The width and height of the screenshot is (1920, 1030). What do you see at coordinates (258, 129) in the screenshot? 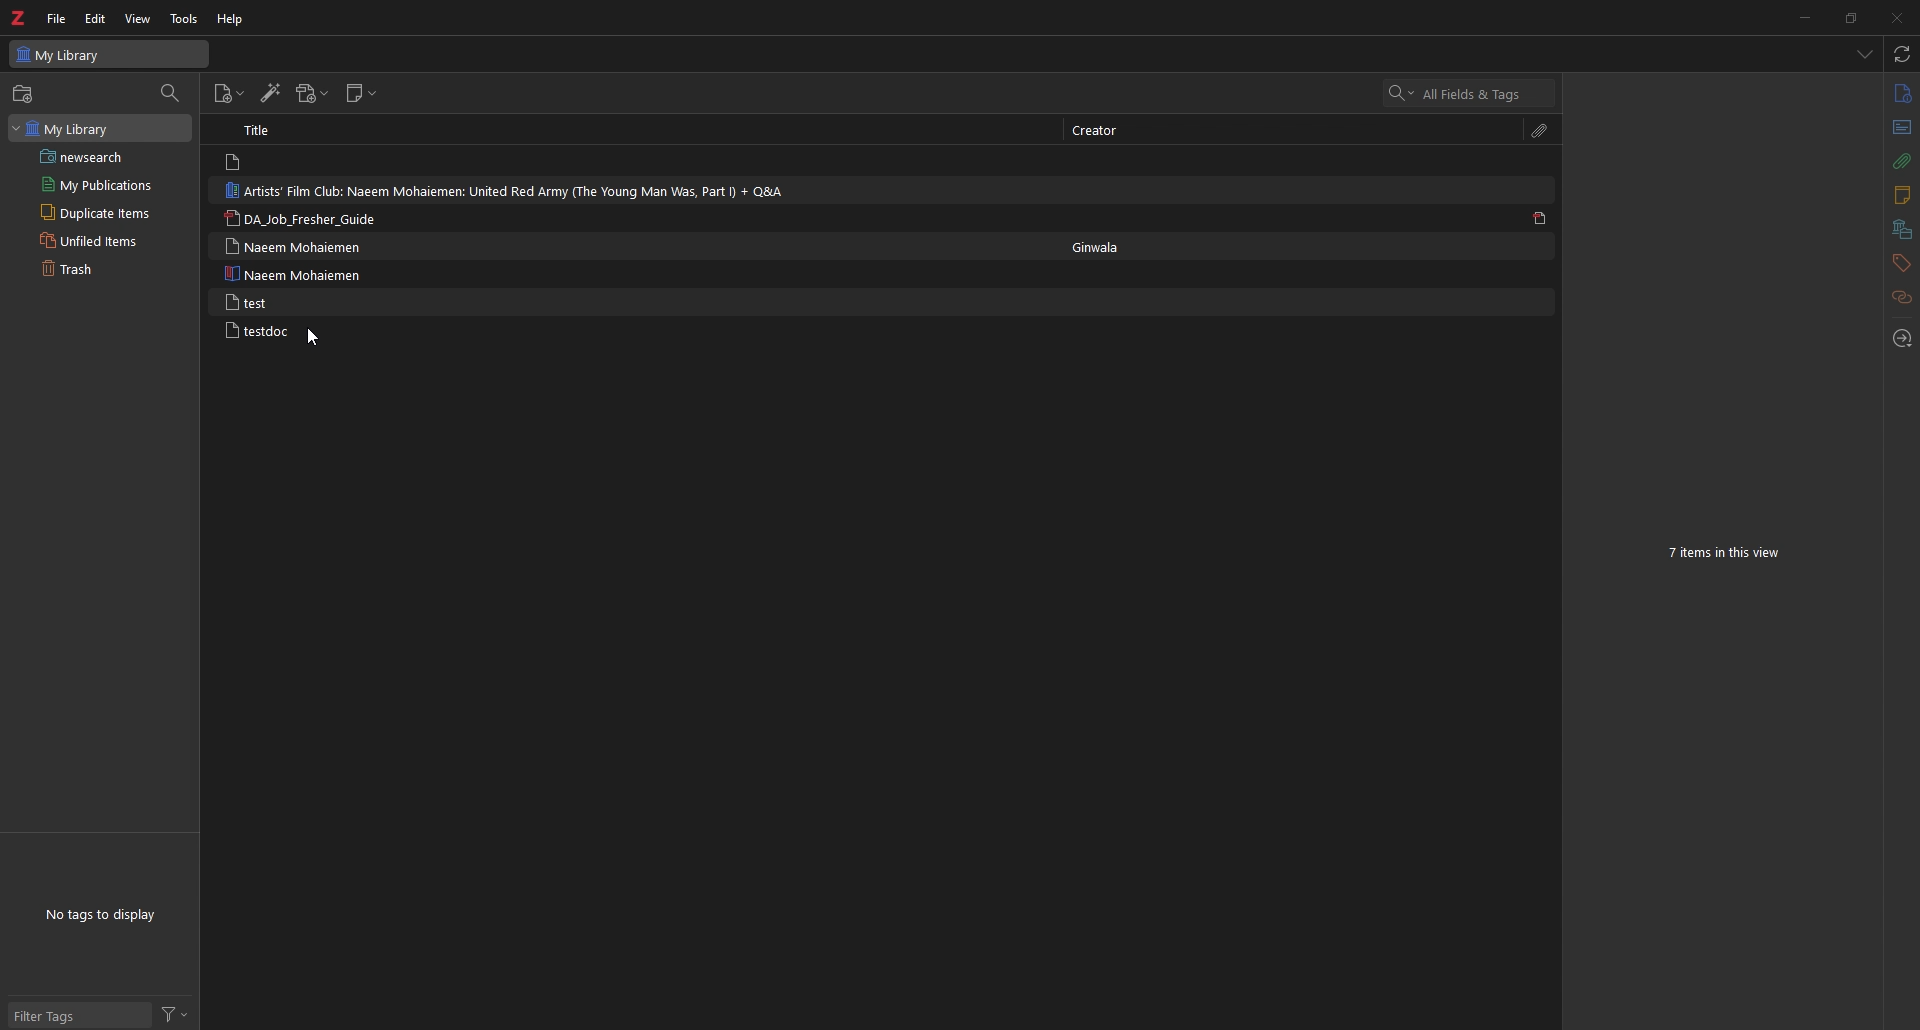
I see `Title` at bounding box center [258, 129].